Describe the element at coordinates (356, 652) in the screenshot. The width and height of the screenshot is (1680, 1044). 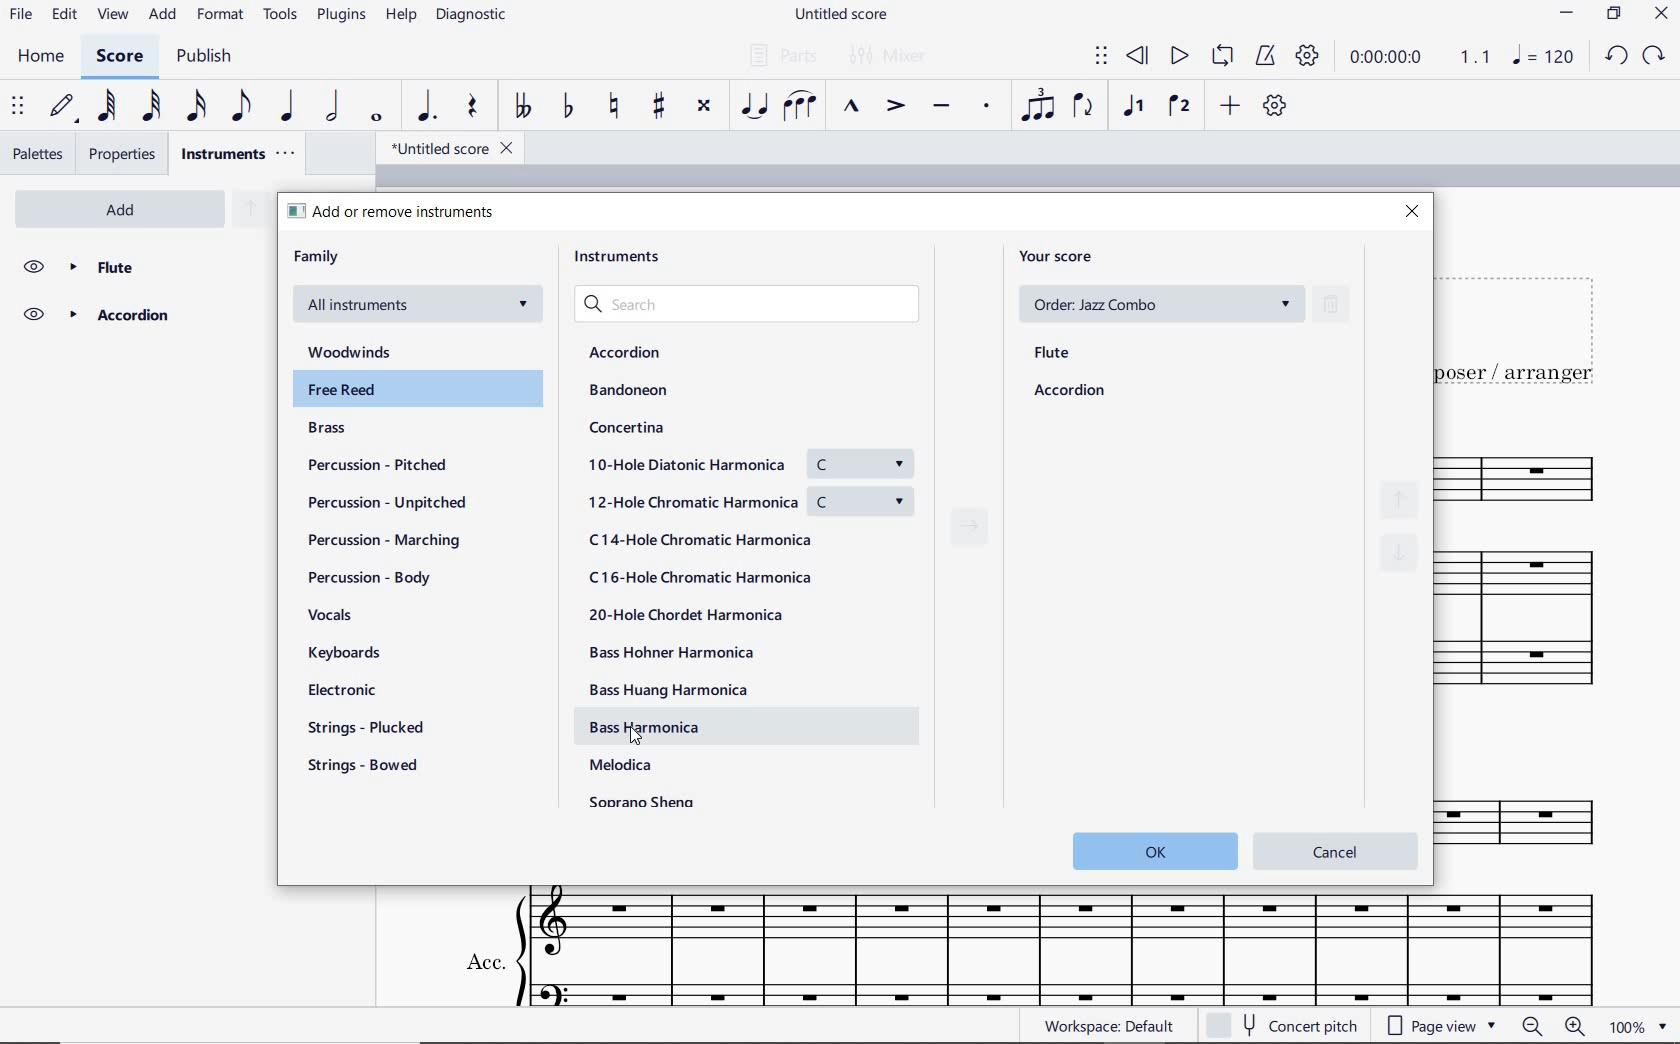
I see `keyboards` at that location.